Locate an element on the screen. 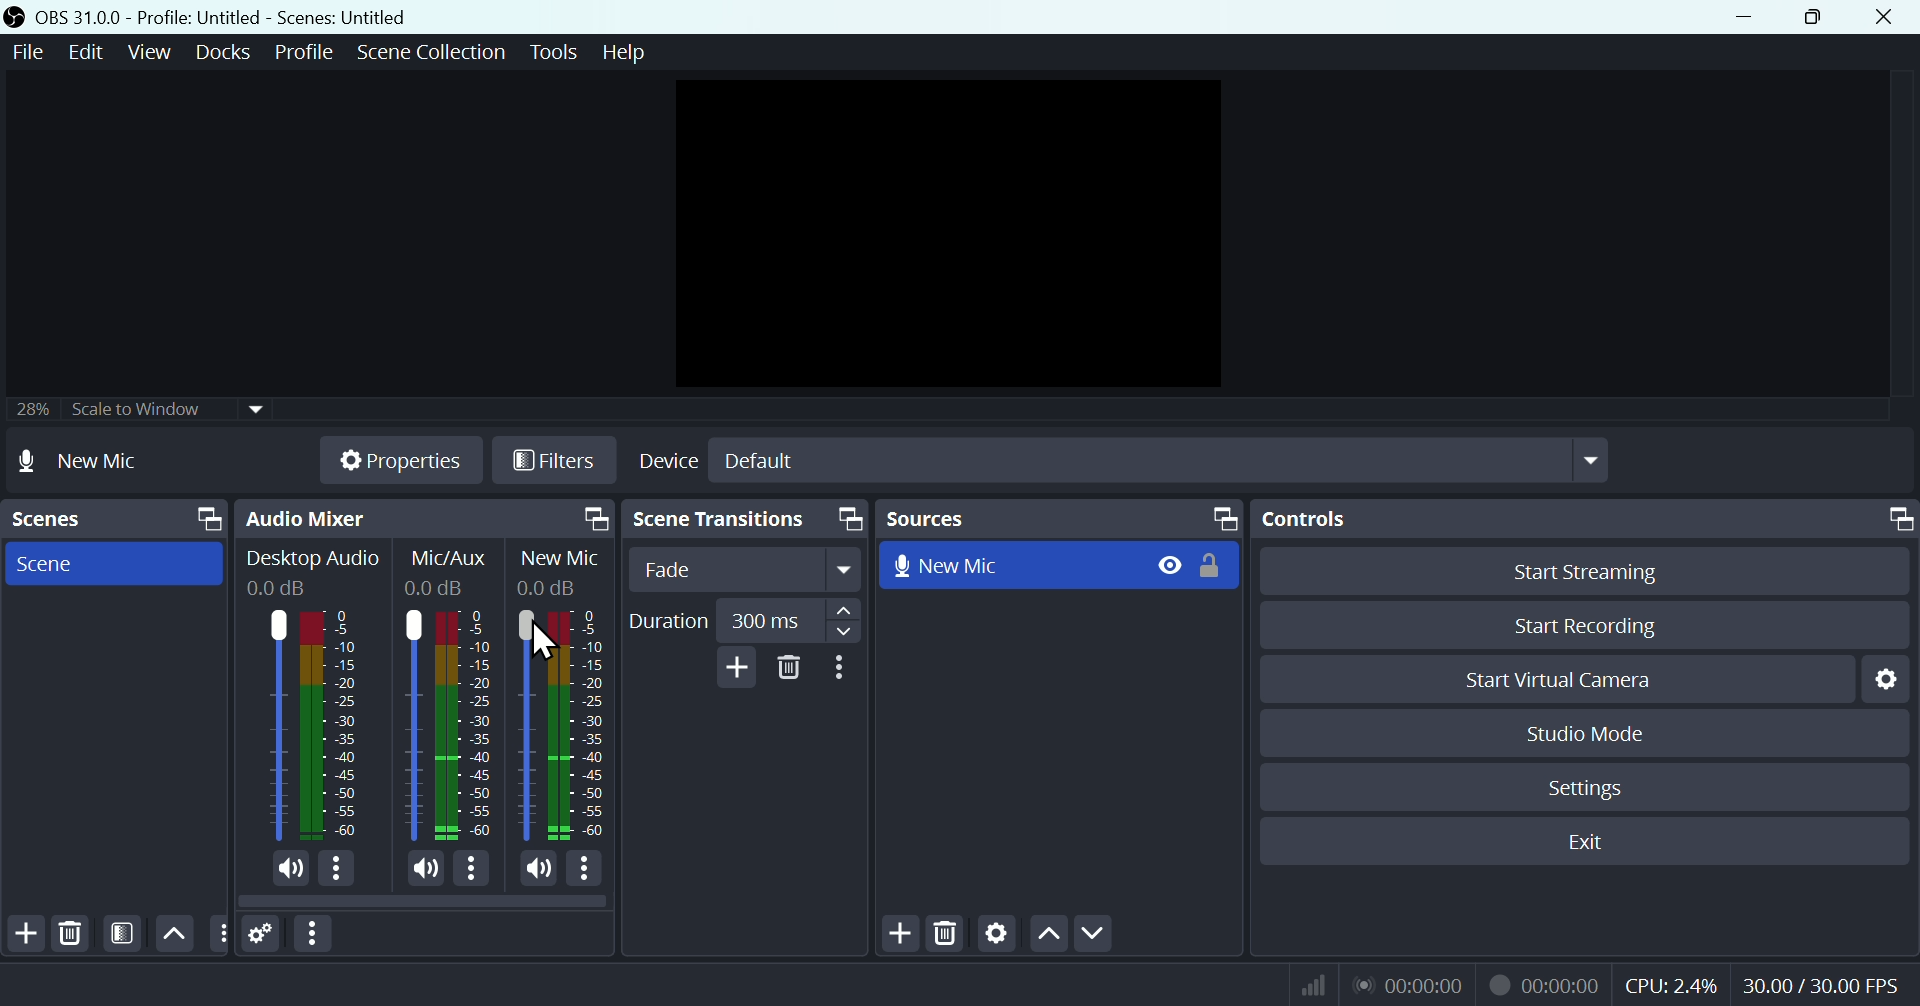 Image resolution: width=1920 pixels, height=1006 pixels. Mic is located at coordinates (524, 726).